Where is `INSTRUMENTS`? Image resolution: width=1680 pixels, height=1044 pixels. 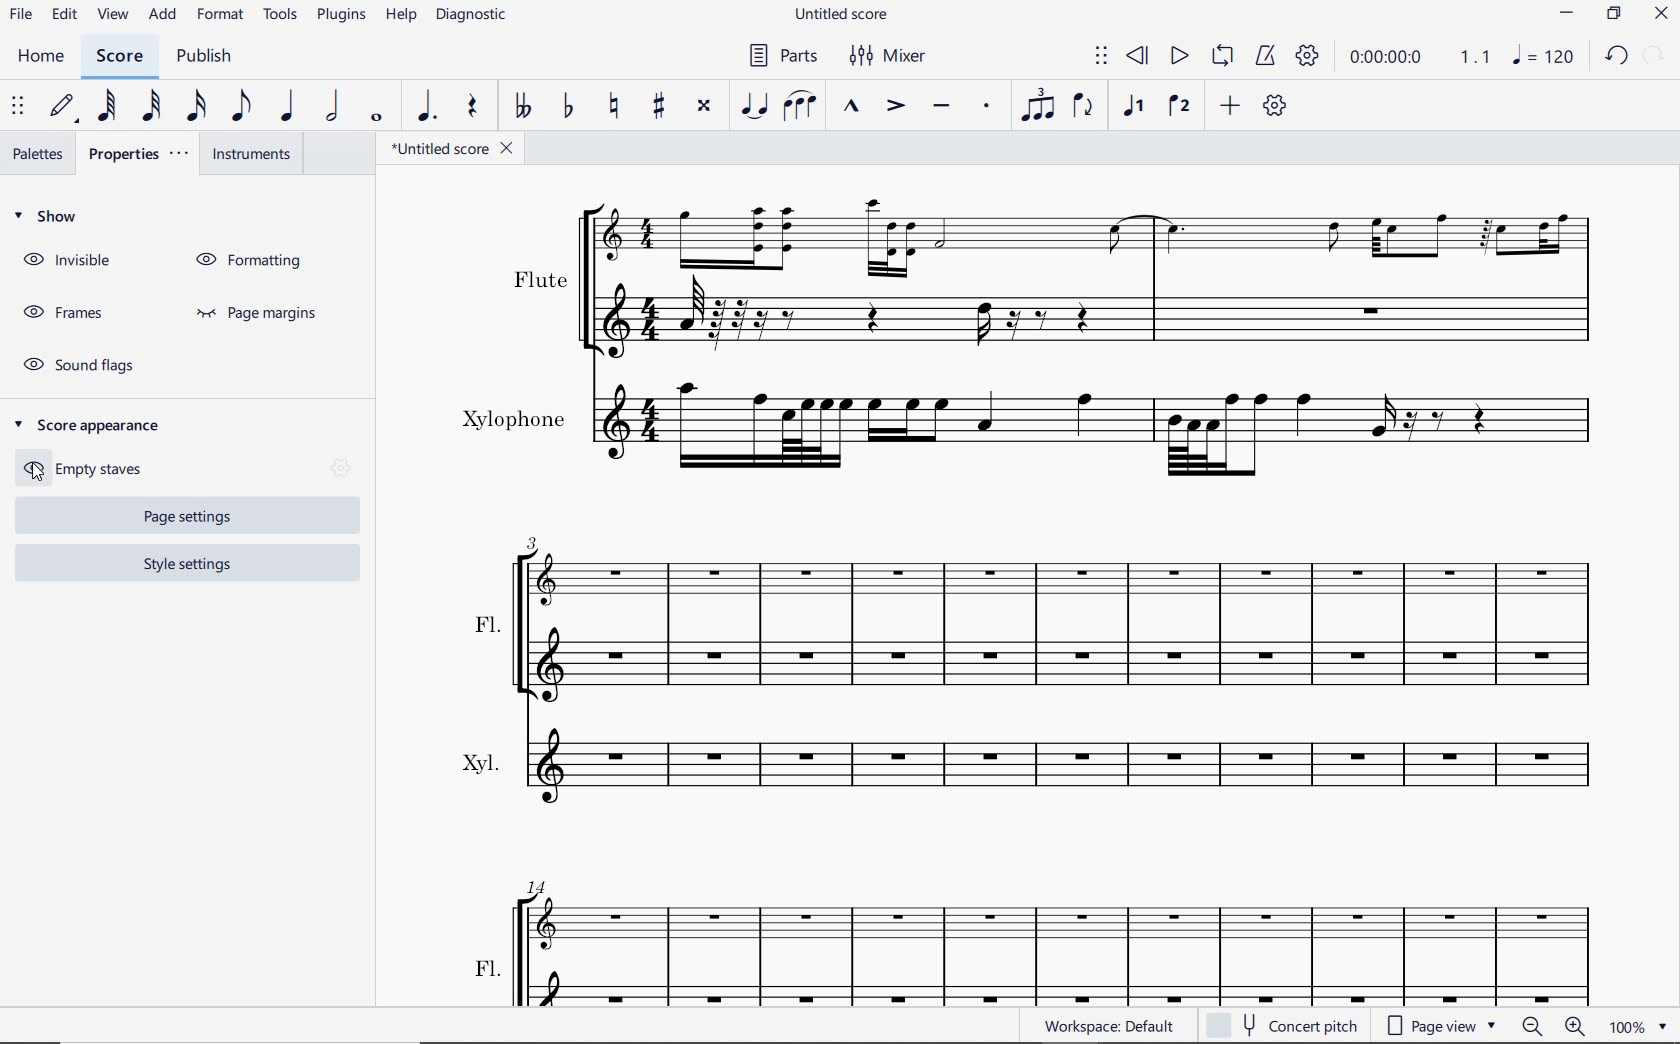
INSTRUMENTS is located at coordinates (251, 155).